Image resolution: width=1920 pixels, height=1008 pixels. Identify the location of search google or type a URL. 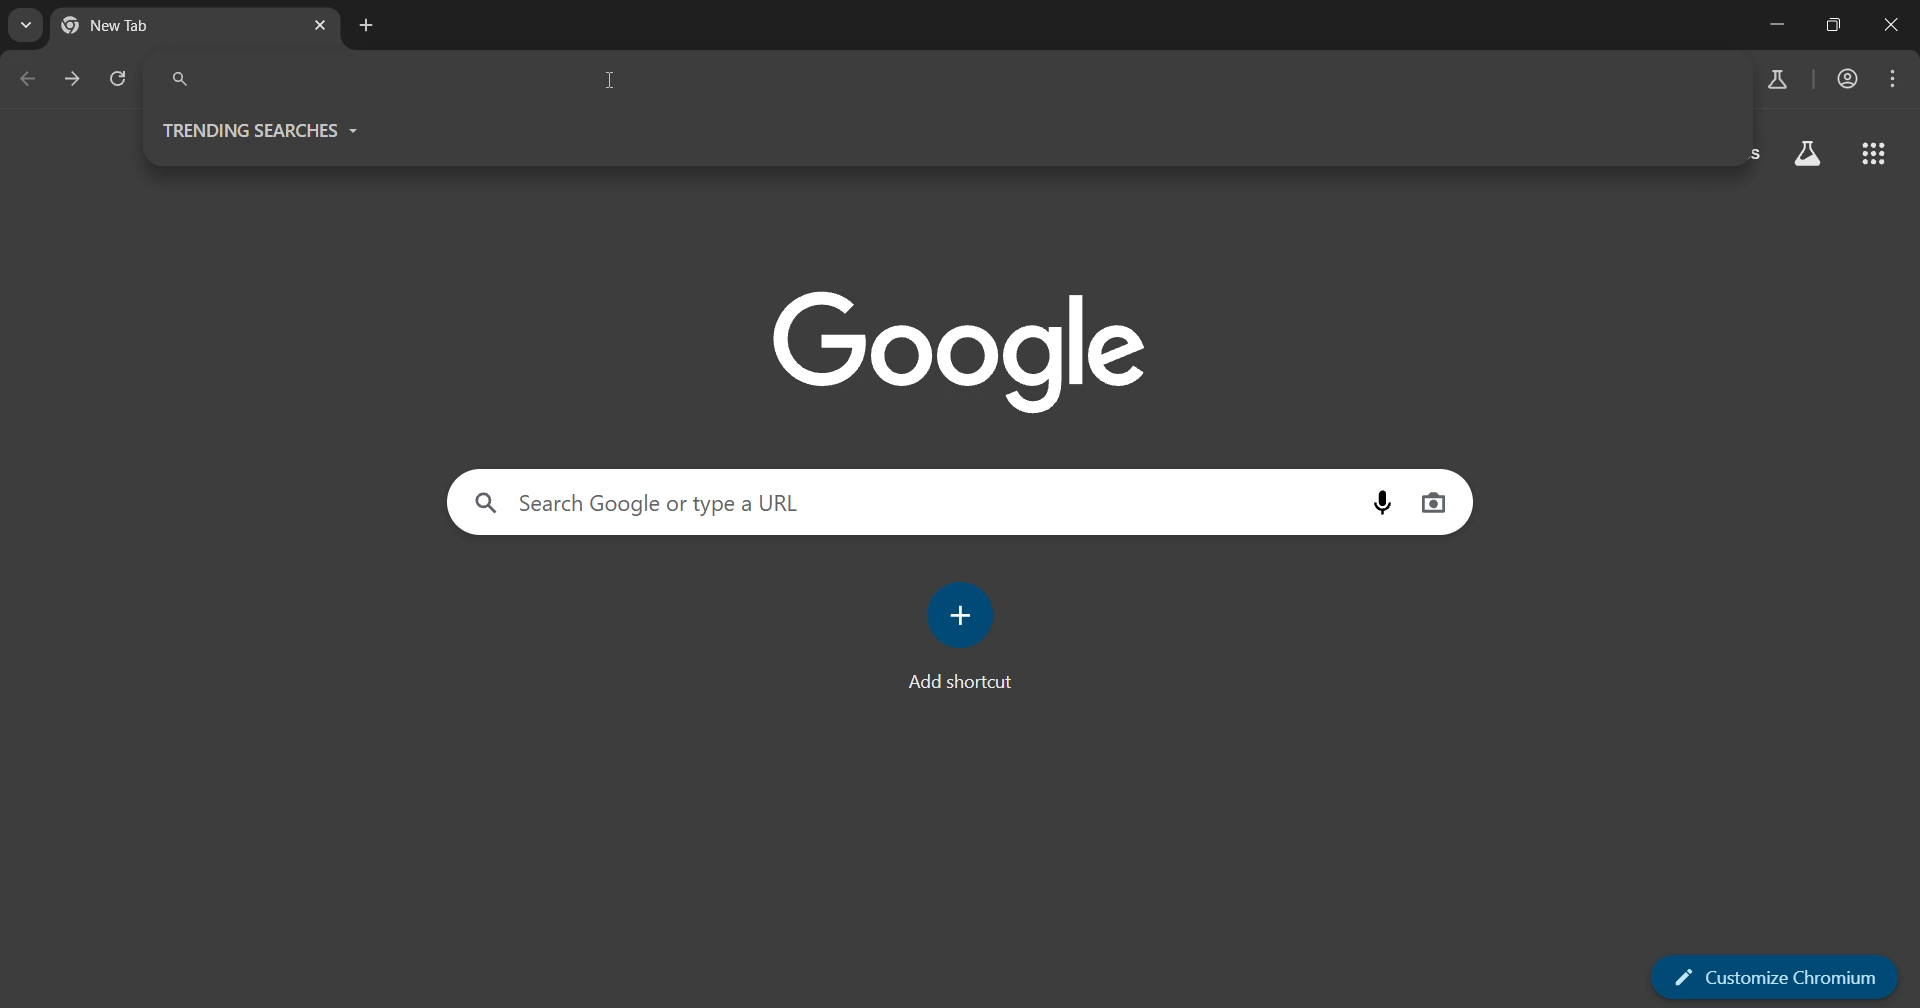
(904, 501).